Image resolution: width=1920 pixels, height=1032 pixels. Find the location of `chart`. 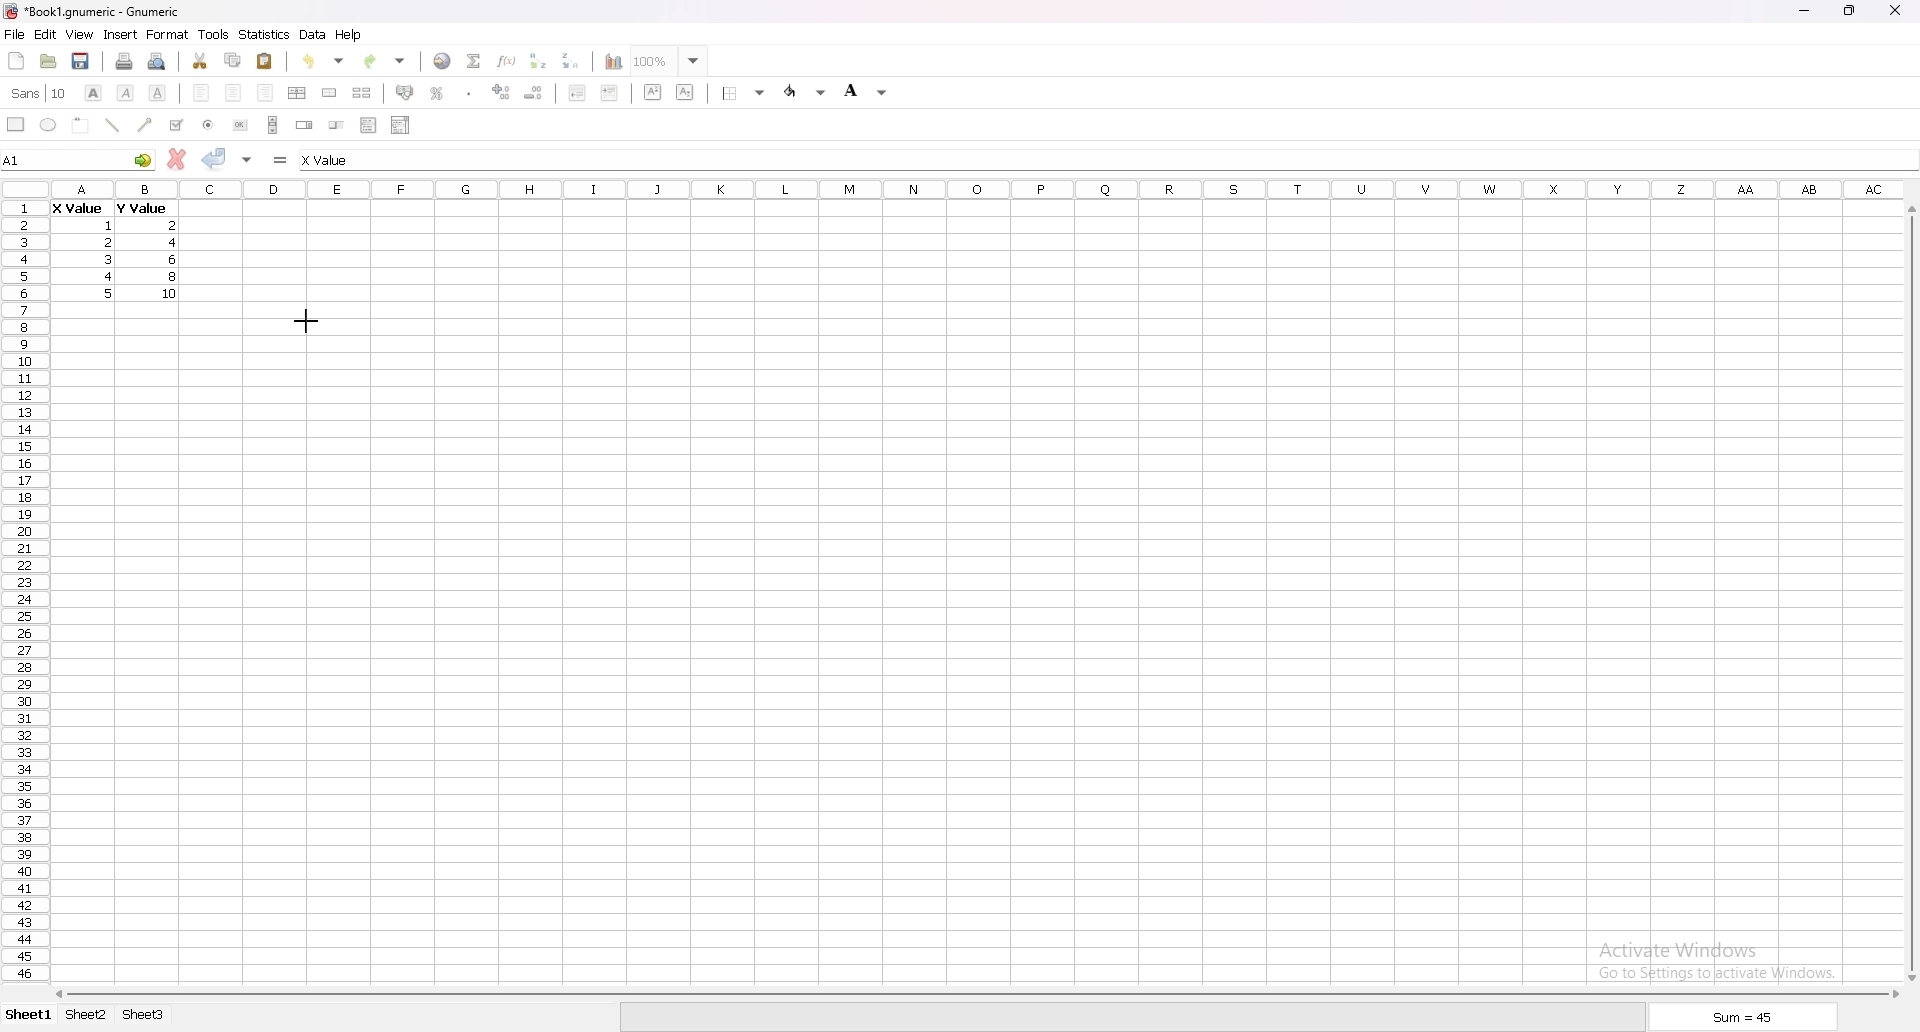

chart is located at coordinates (608, 62).